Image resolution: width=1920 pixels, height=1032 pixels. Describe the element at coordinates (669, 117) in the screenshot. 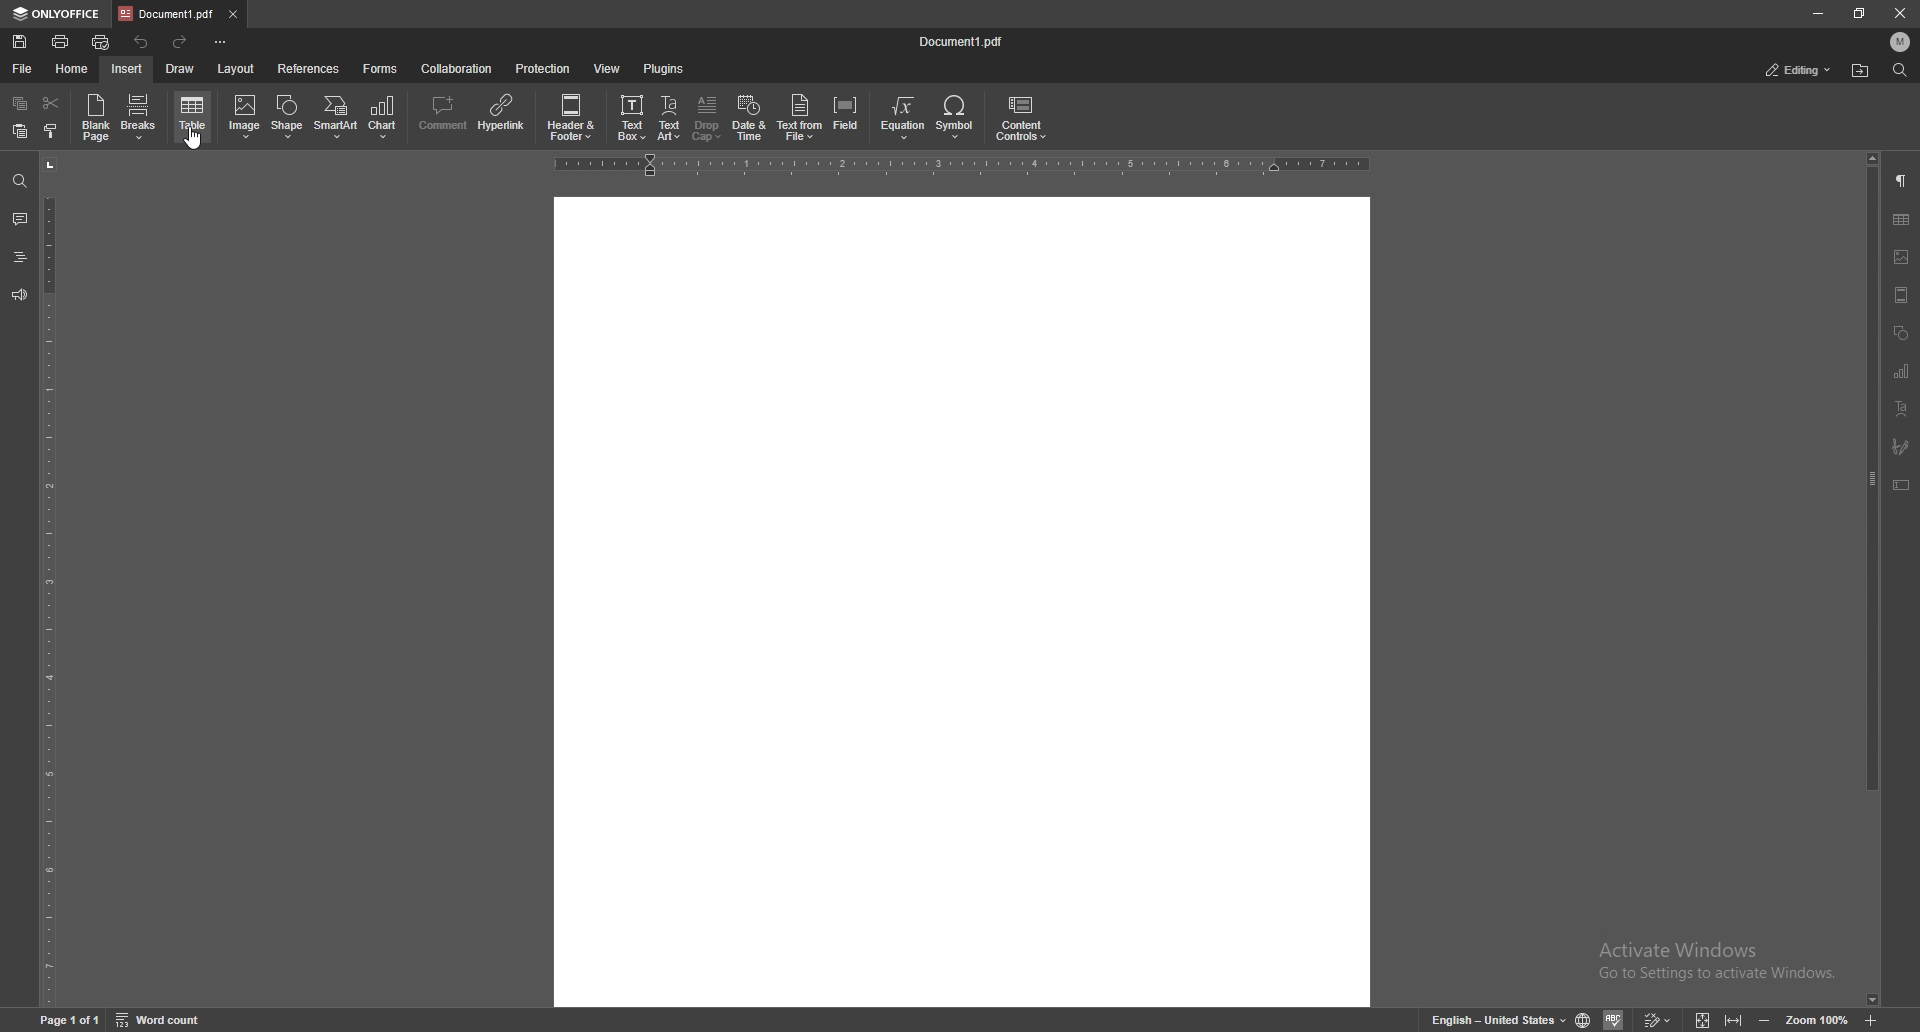

I see `text art` at that location.